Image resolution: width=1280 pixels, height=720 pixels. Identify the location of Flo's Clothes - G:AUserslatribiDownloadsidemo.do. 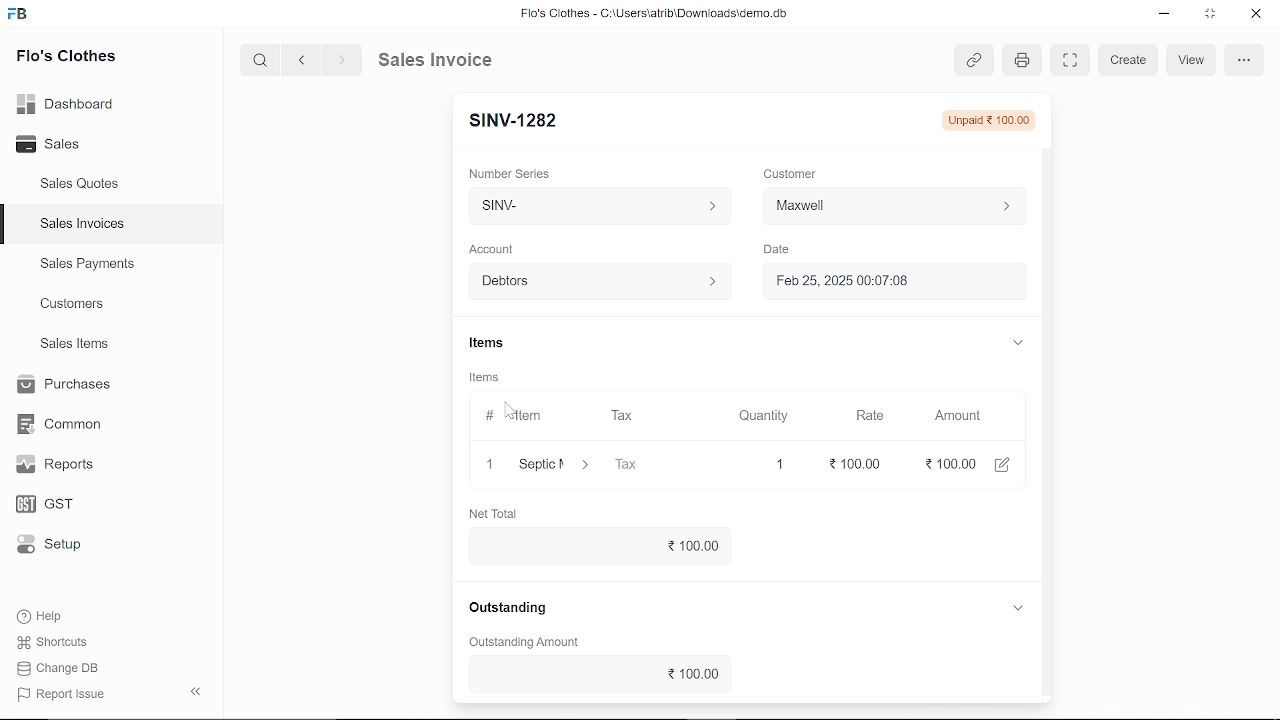
(651, 13).